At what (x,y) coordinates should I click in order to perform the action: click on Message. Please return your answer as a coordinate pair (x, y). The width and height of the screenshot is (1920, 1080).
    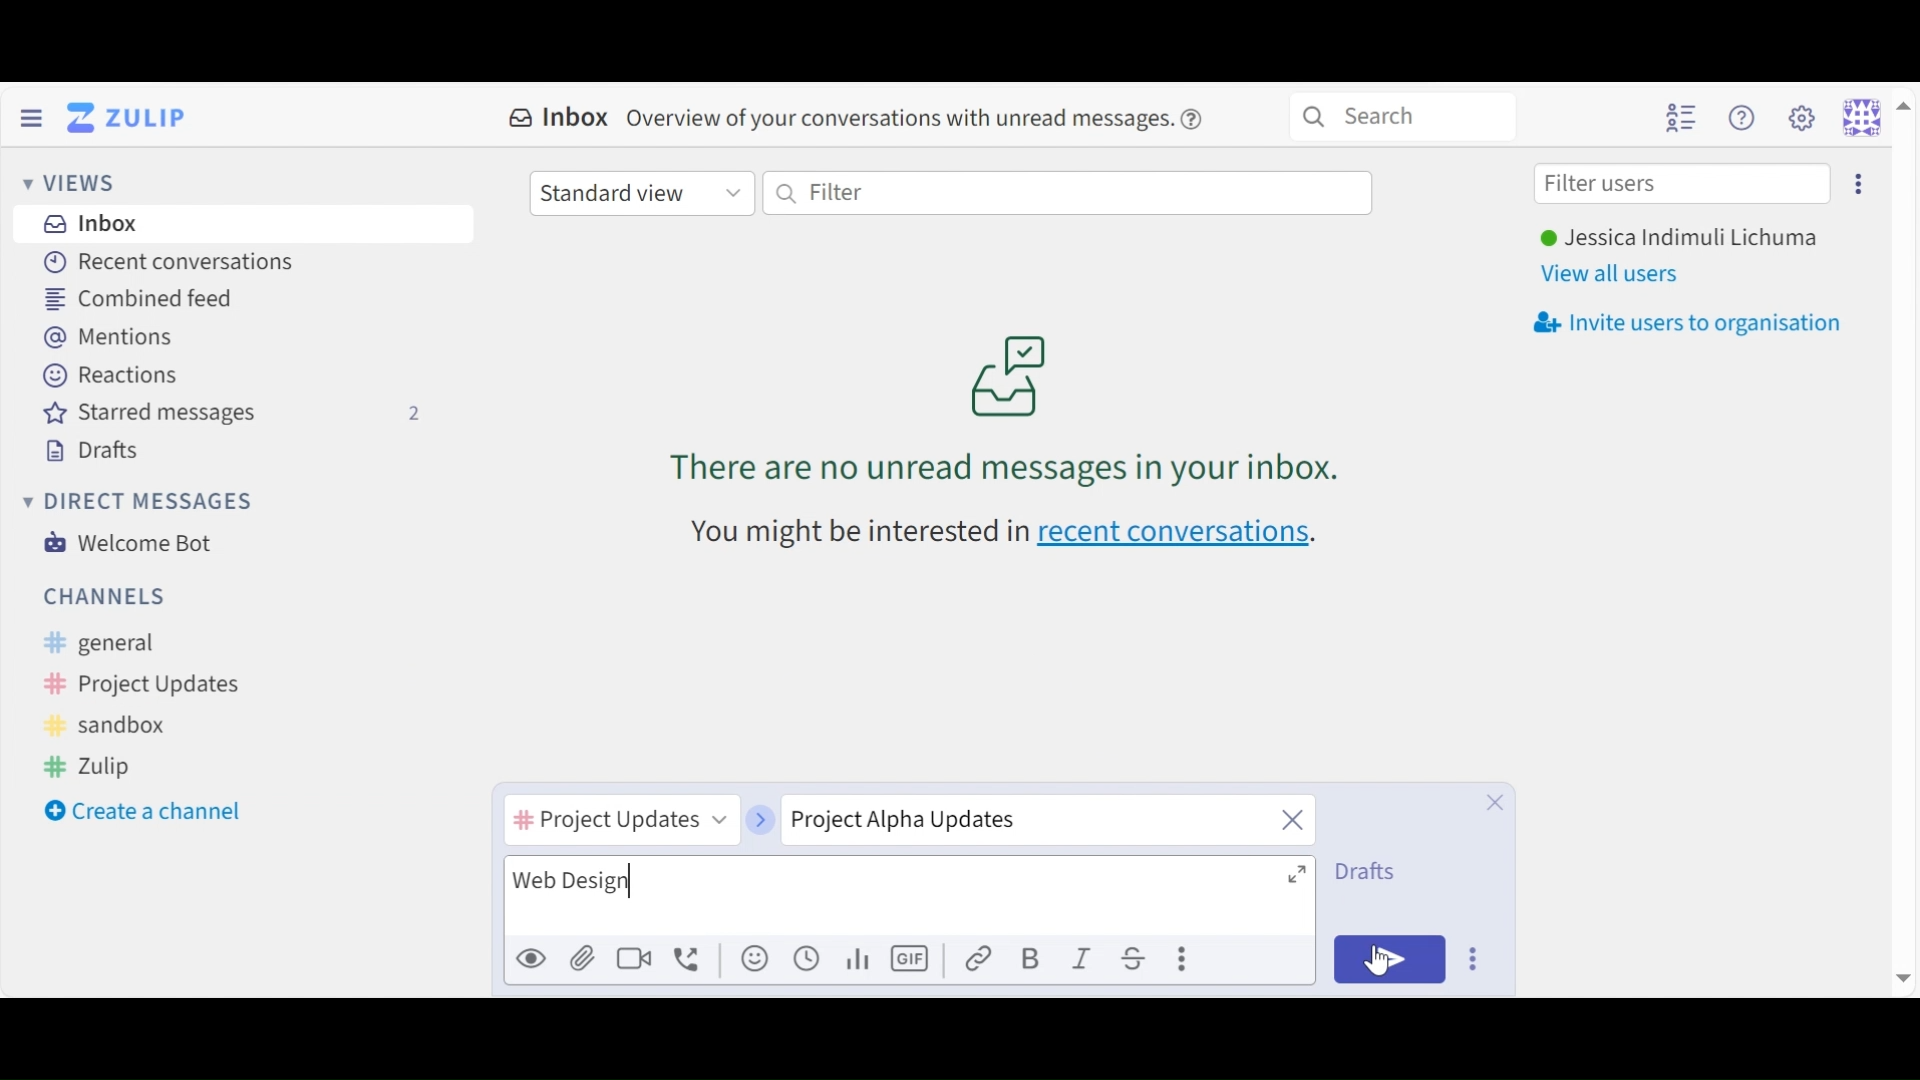
    Looking at the image, I should click on (908, 893).